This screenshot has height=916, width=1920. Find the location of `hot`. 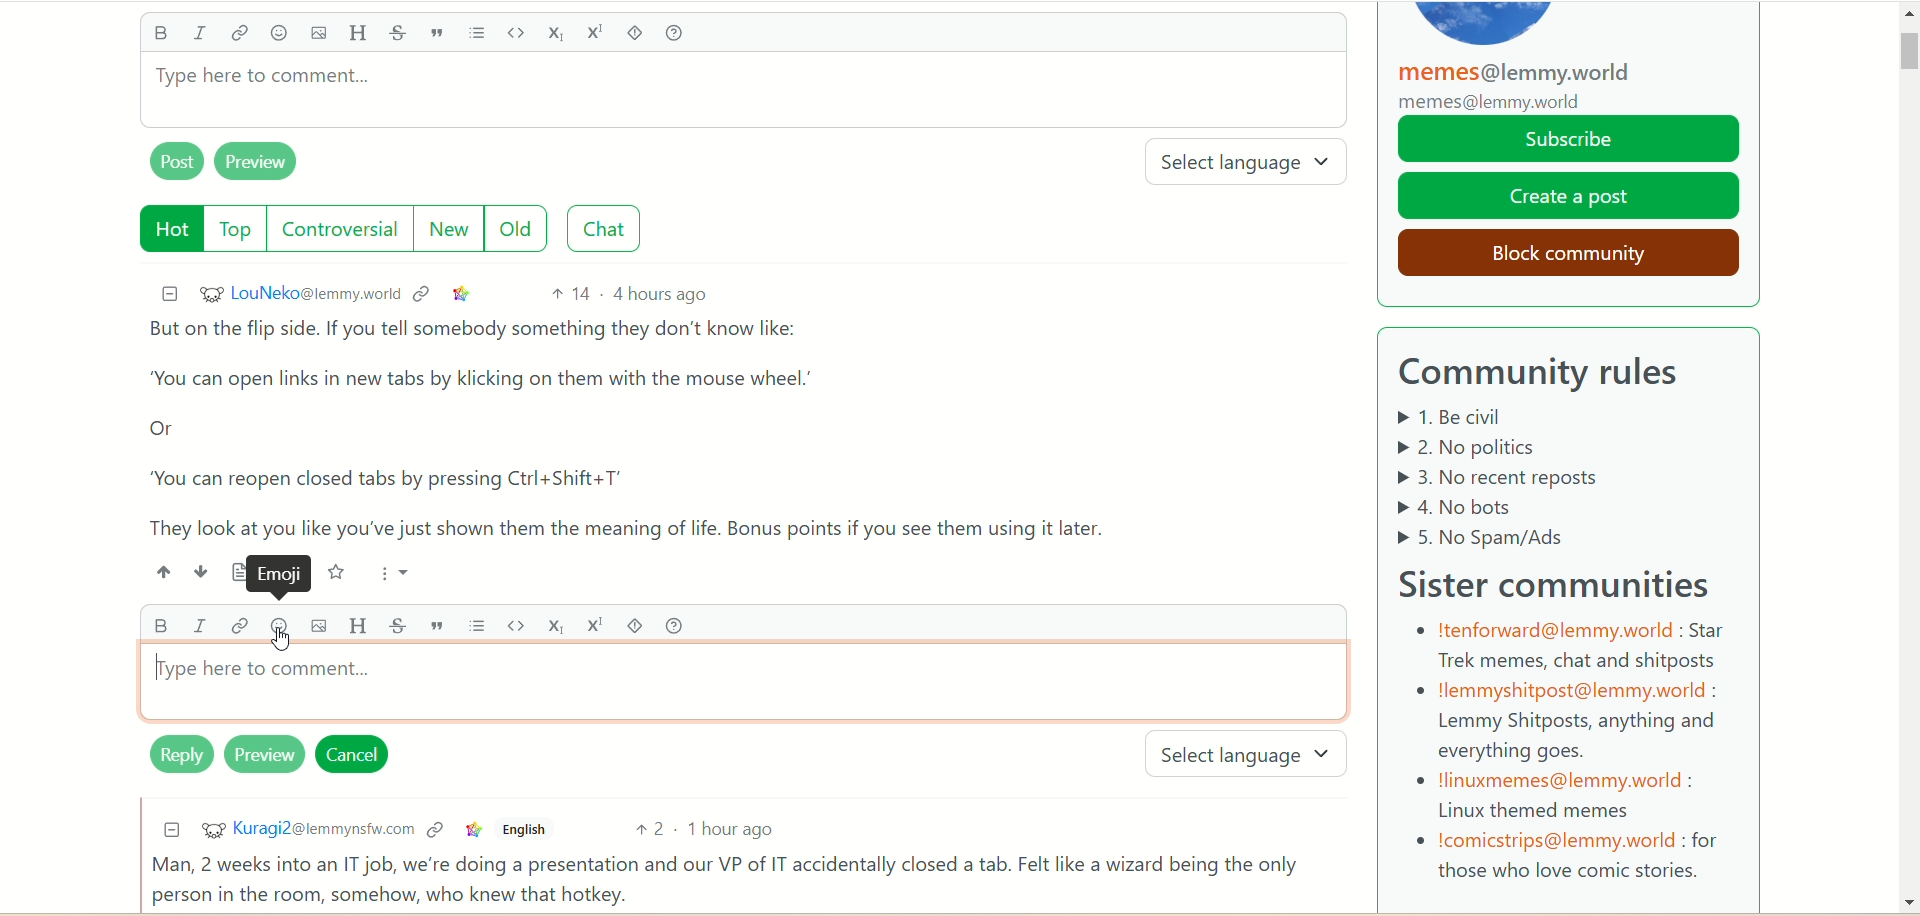

hot is located at coordinates (163, 228).